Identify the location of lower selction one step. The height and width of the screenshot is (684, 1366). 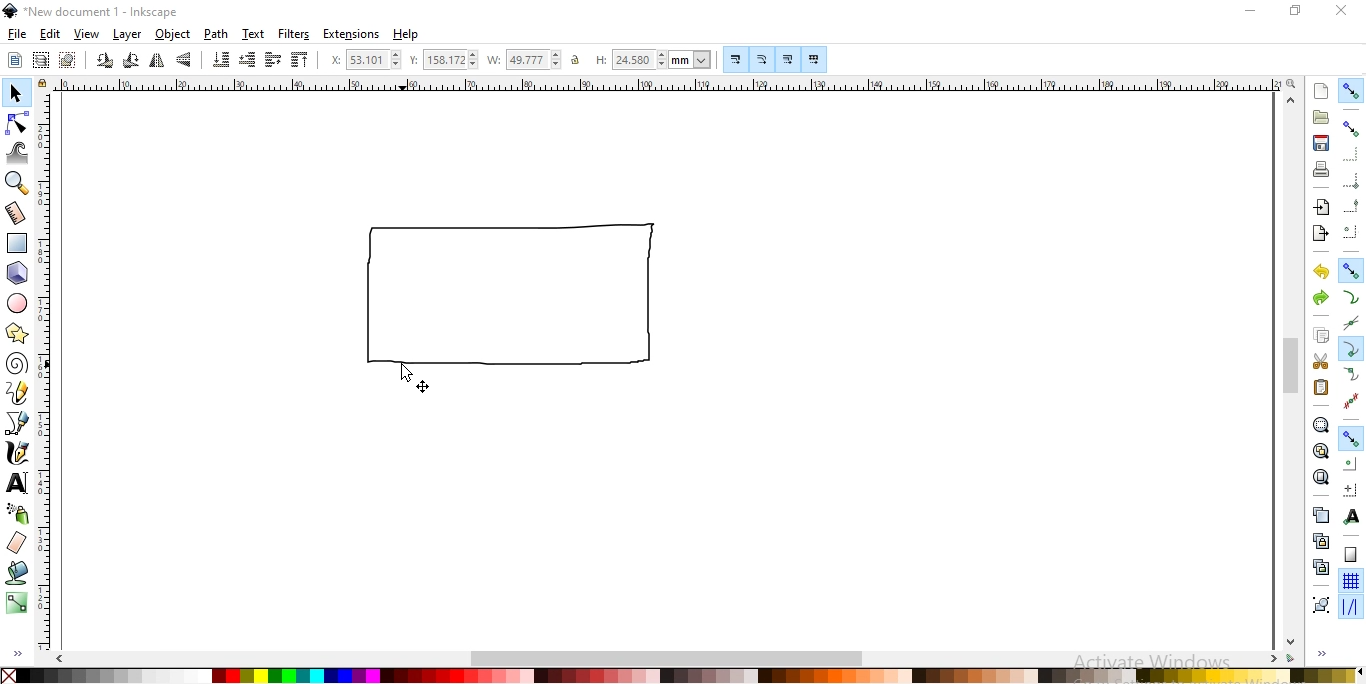
(246, 59).